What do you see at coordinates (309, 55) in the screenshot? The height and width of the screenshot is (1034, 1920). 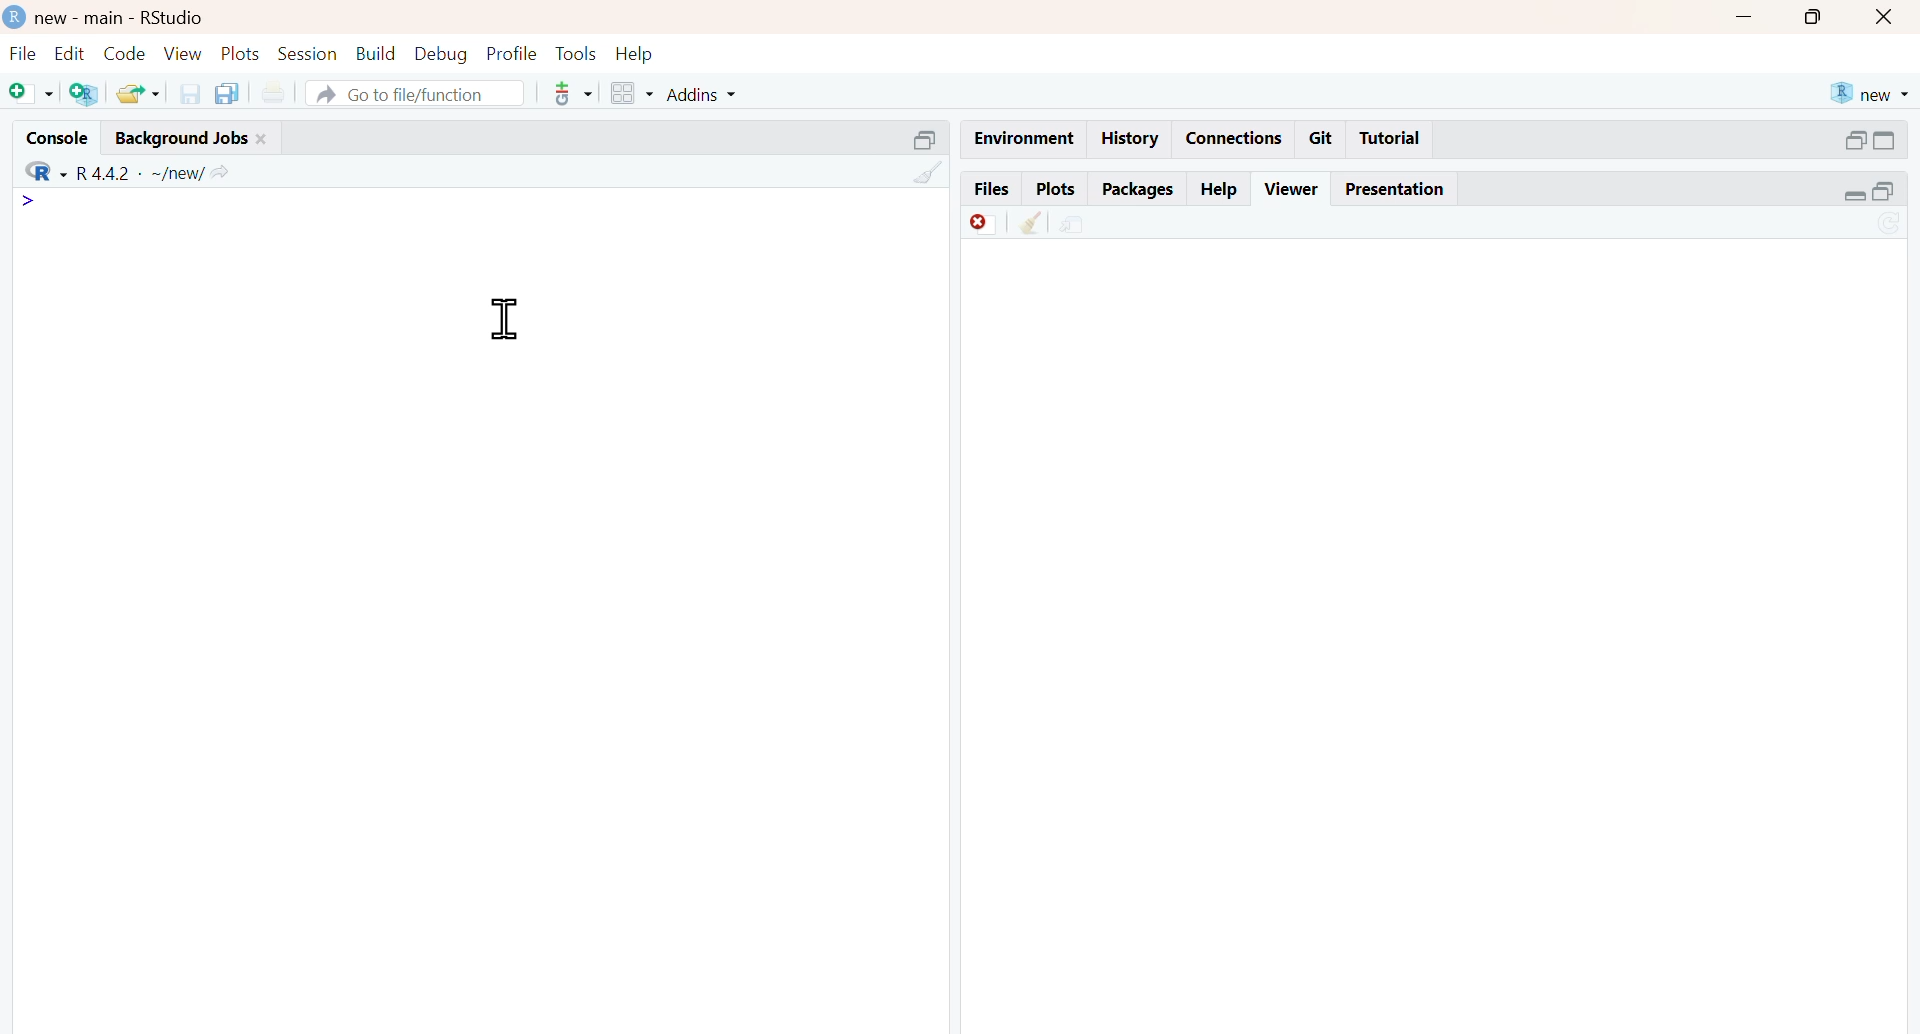 I see `session` at bounding box center [309, 55].